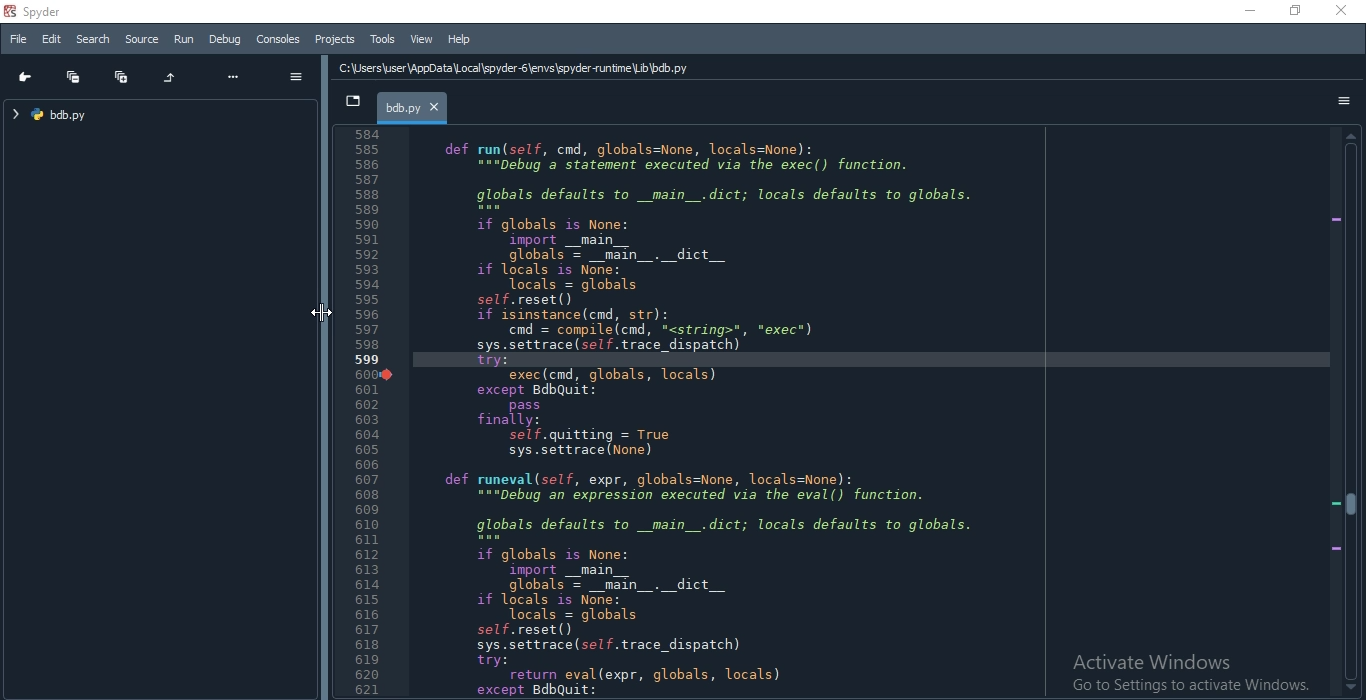 The image size is (1366, 700). What do you see at coordinates (35, 12) in the screenshot?
I see `spyder` at bounding box center [35, 12].